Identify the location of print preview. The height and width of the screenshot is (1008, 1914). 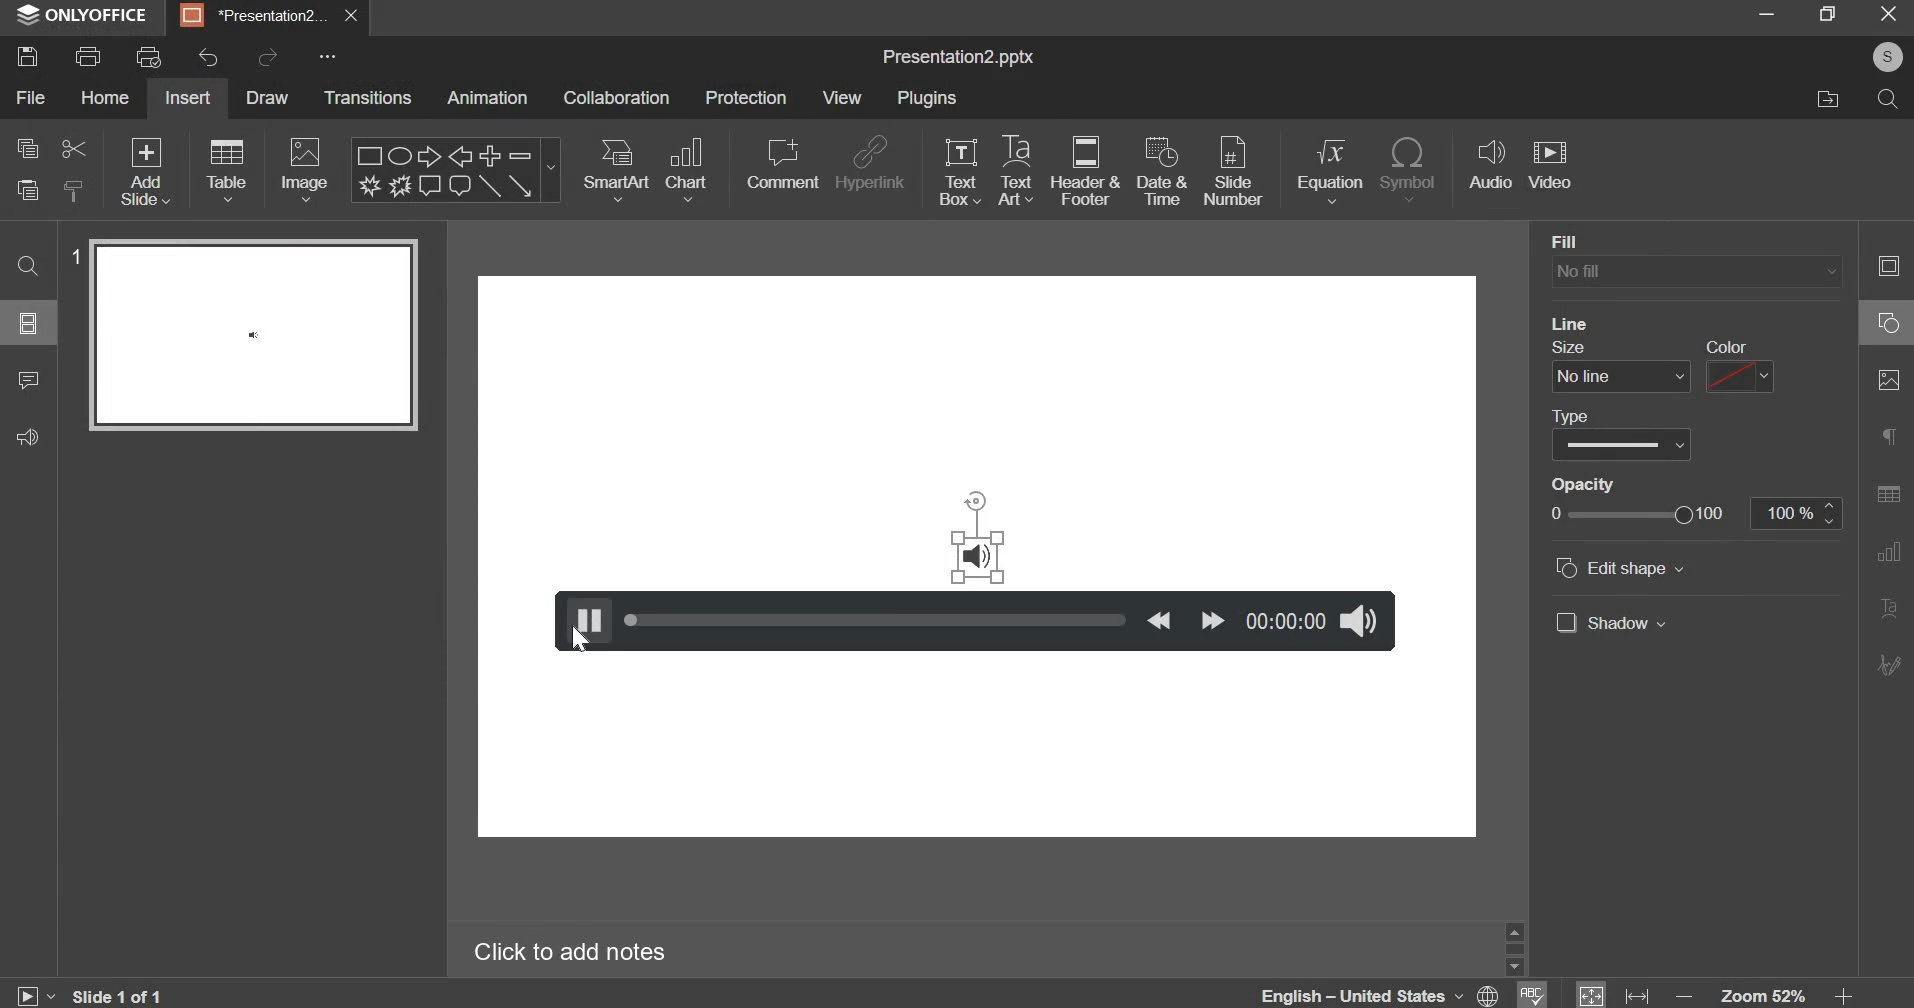
(151, 56).